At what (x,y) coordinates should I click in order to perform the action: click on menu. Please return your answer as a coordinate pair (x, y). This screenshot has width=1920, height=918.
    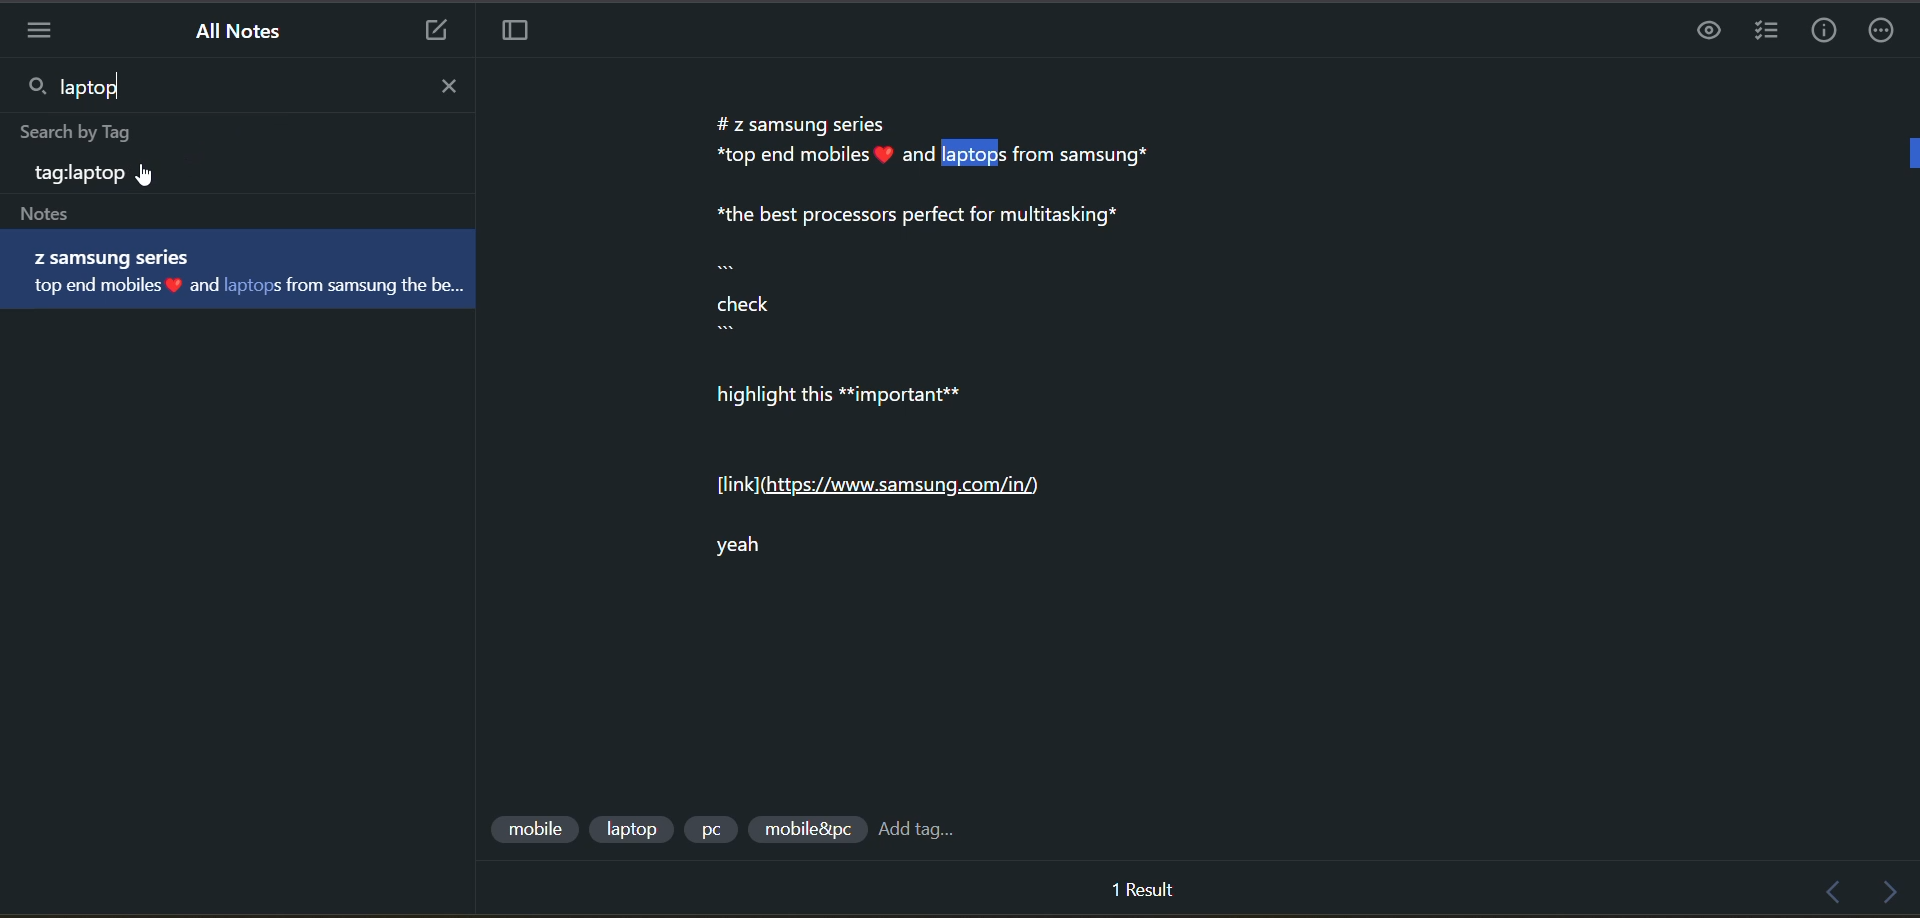
    Looking at the image, I should click on (47, 32).